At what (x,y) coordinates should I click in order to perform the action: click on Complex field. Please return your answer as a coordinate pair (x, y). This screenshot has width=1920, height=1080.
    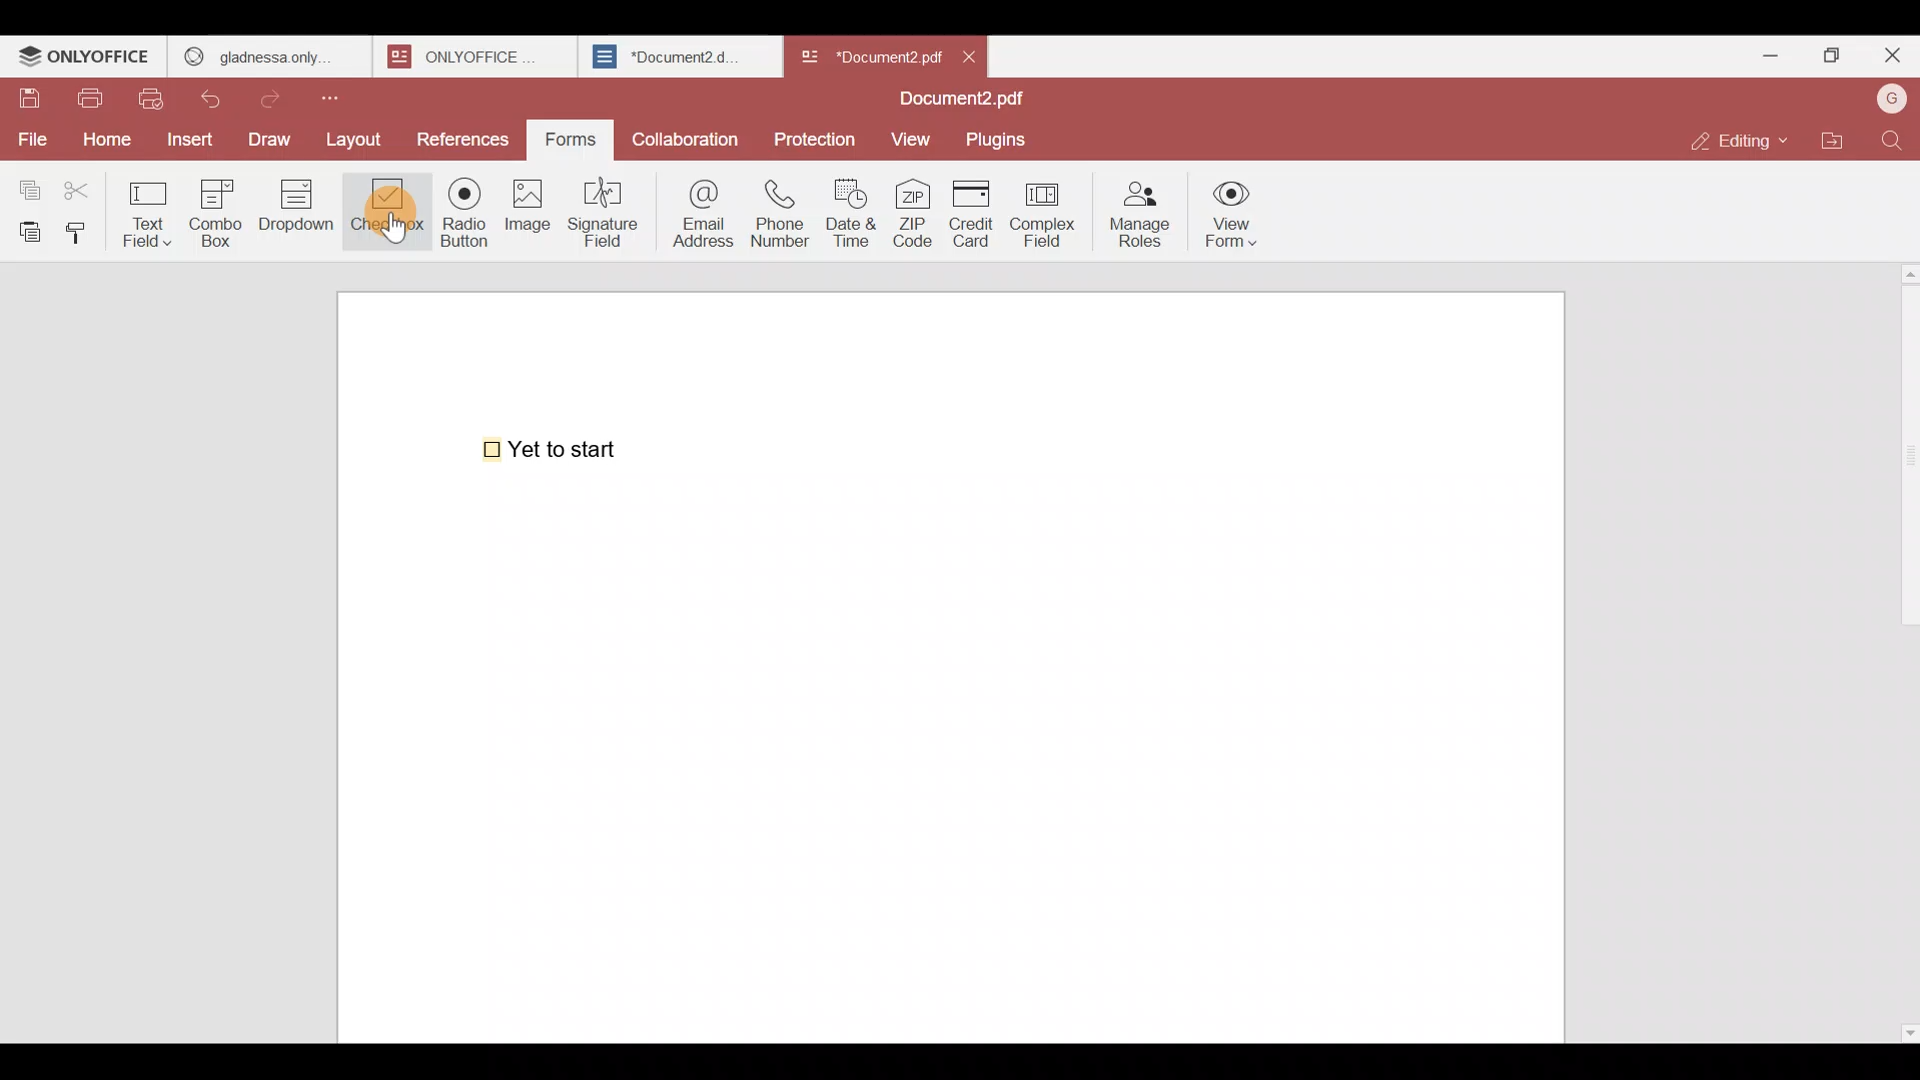
    Looking at the image, I should click on (1040, 216).